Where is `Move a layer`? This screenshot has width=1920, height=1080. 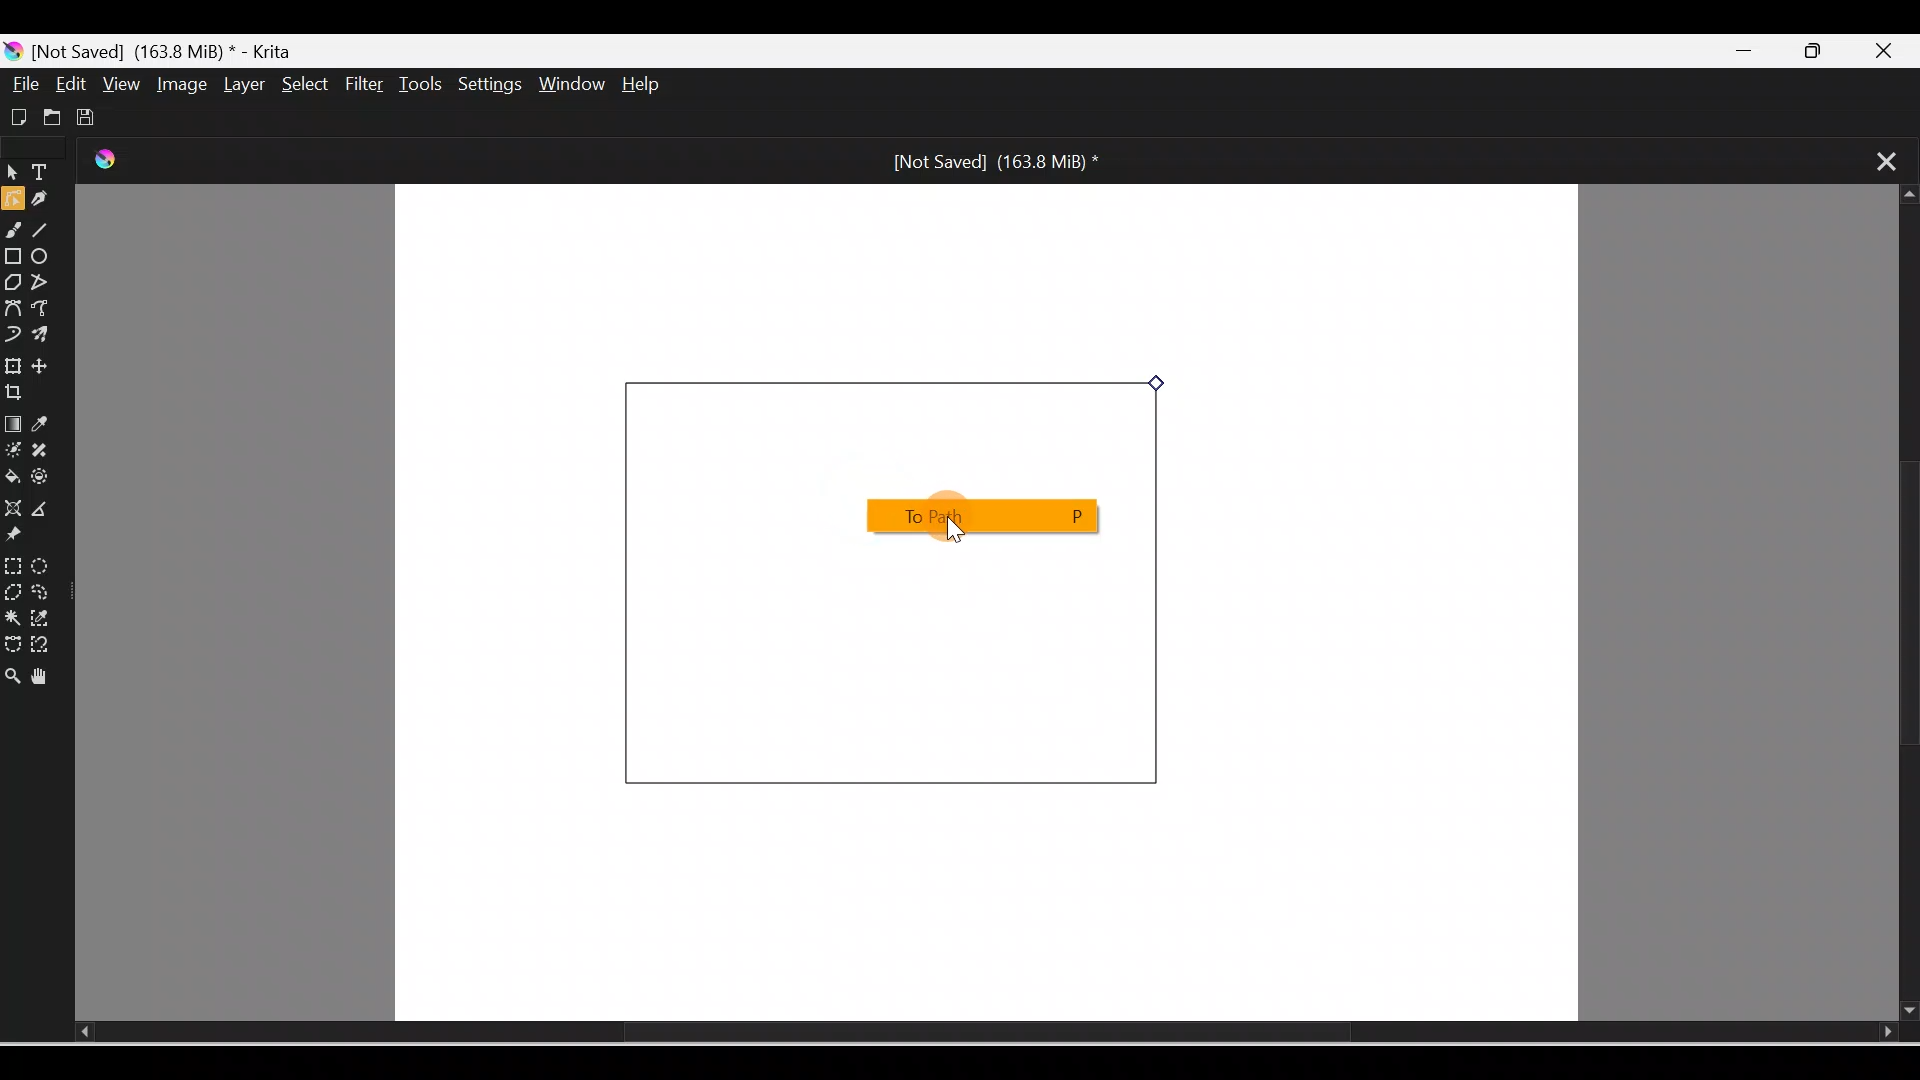 Move a layer is located at coordinates (49, 366).